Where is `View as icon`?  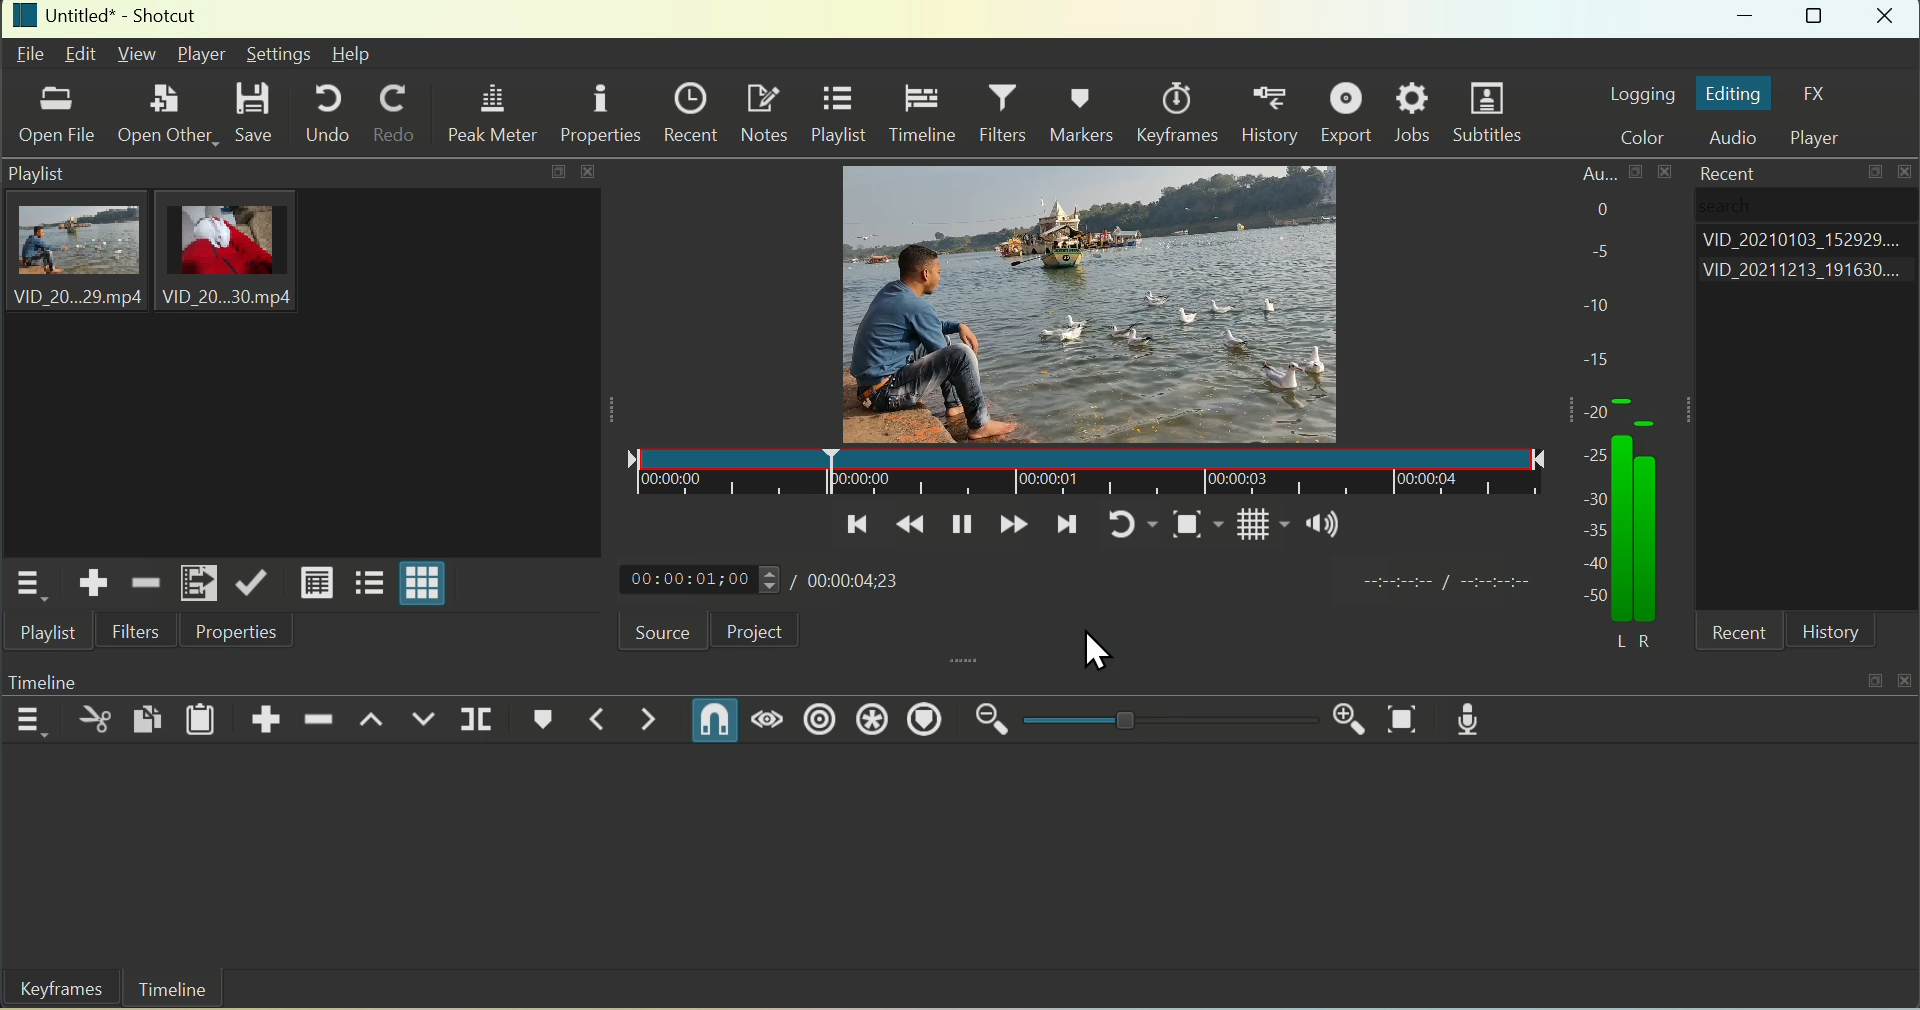 View as icon is located at coordinates (425, 586).